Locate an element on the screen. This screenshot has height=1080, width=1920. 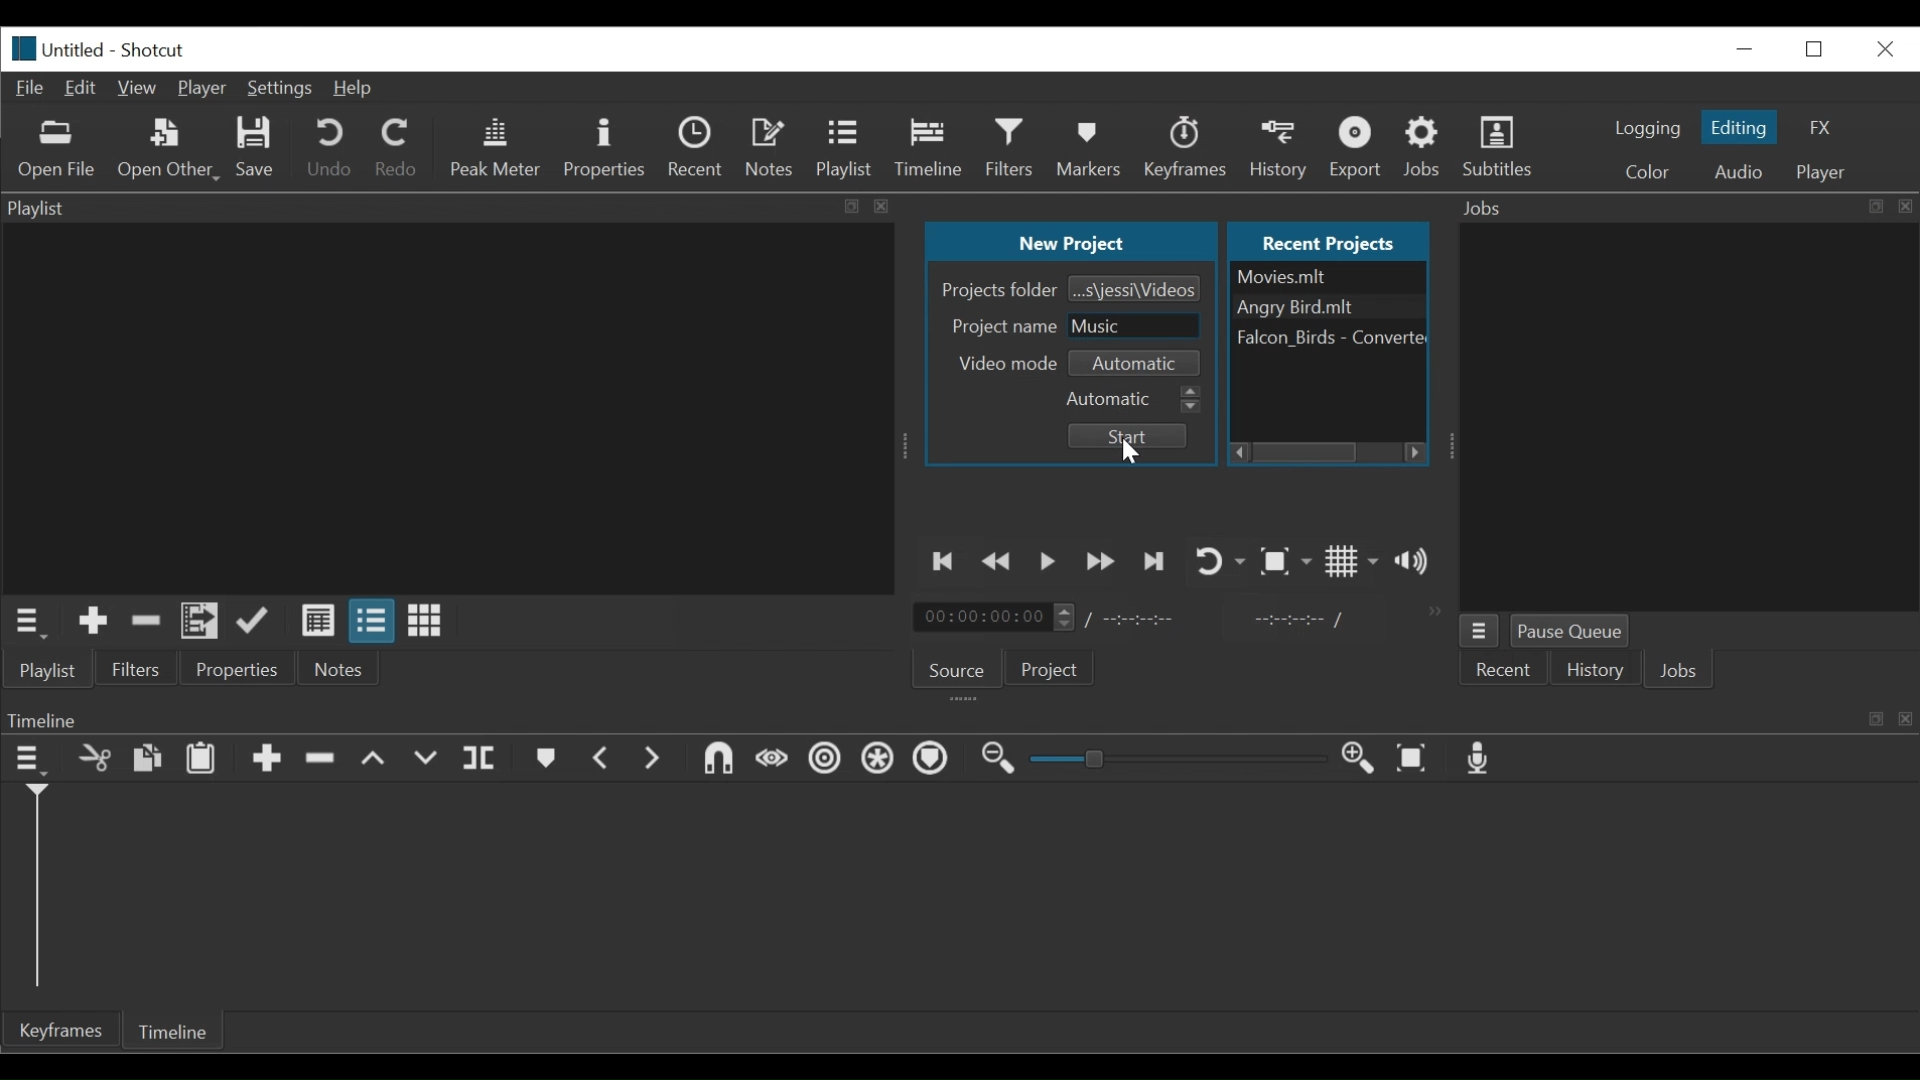
Ripple is located at coordinates (823, 760).